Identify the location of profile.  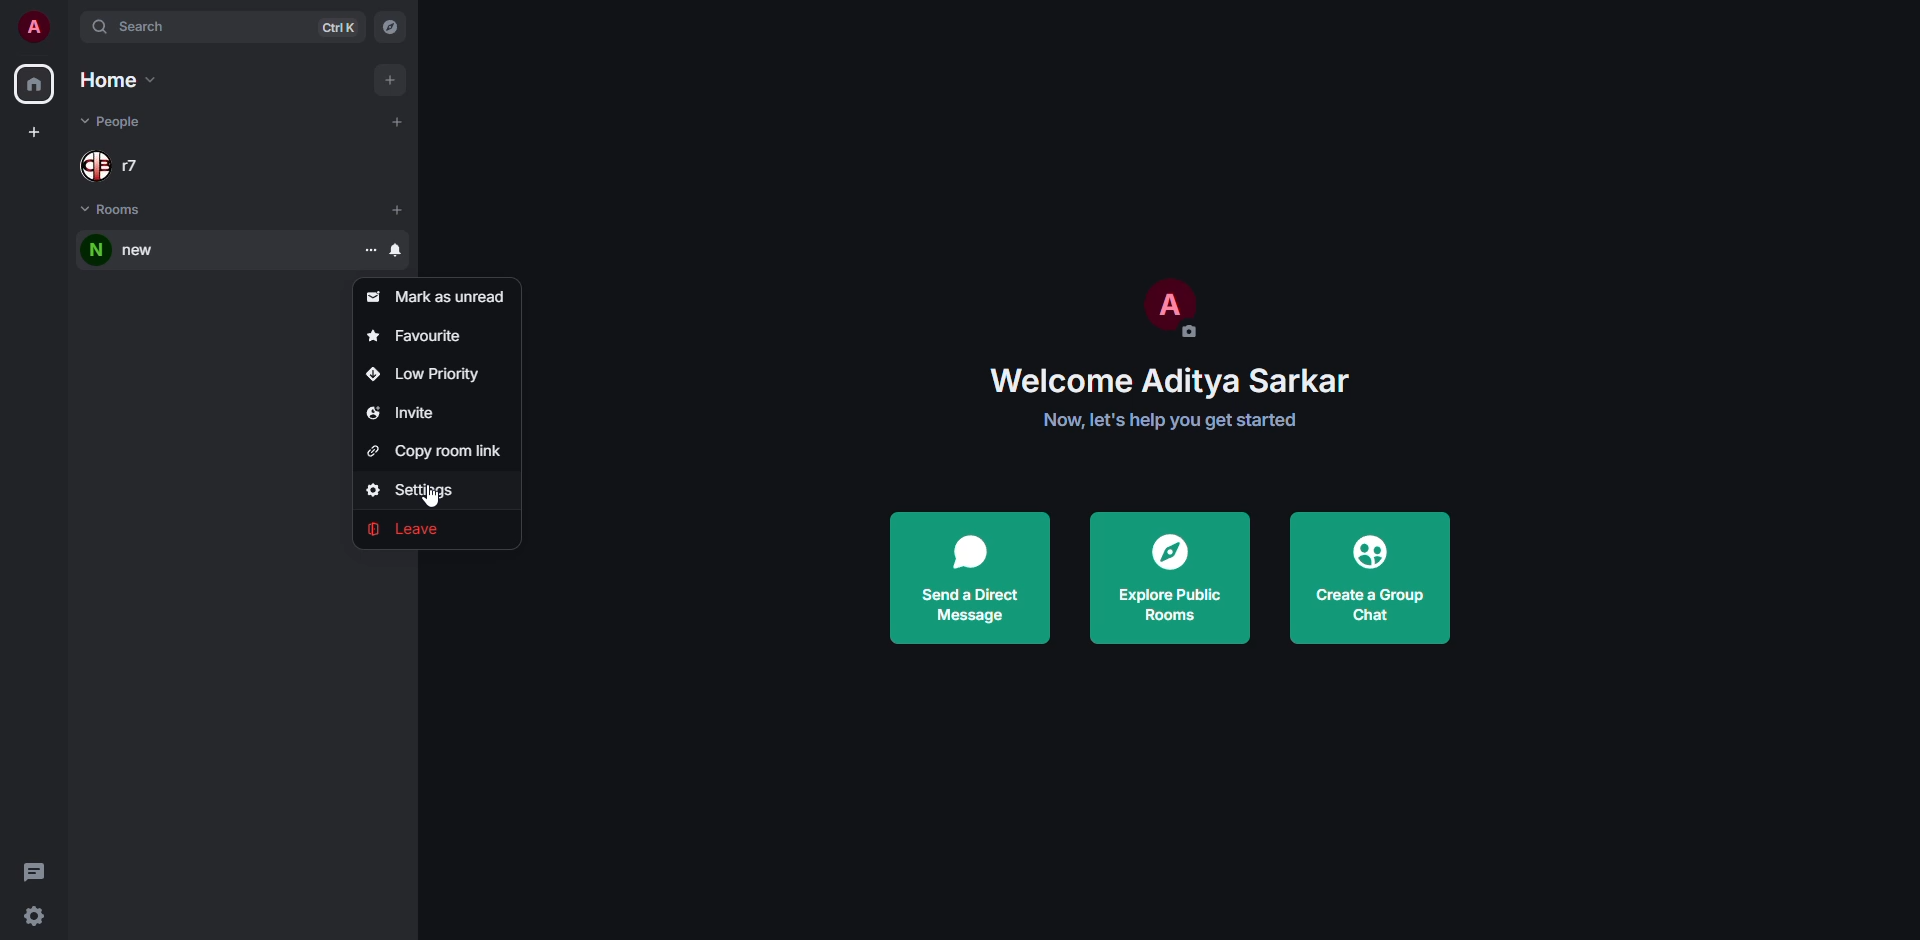
(33, 28).